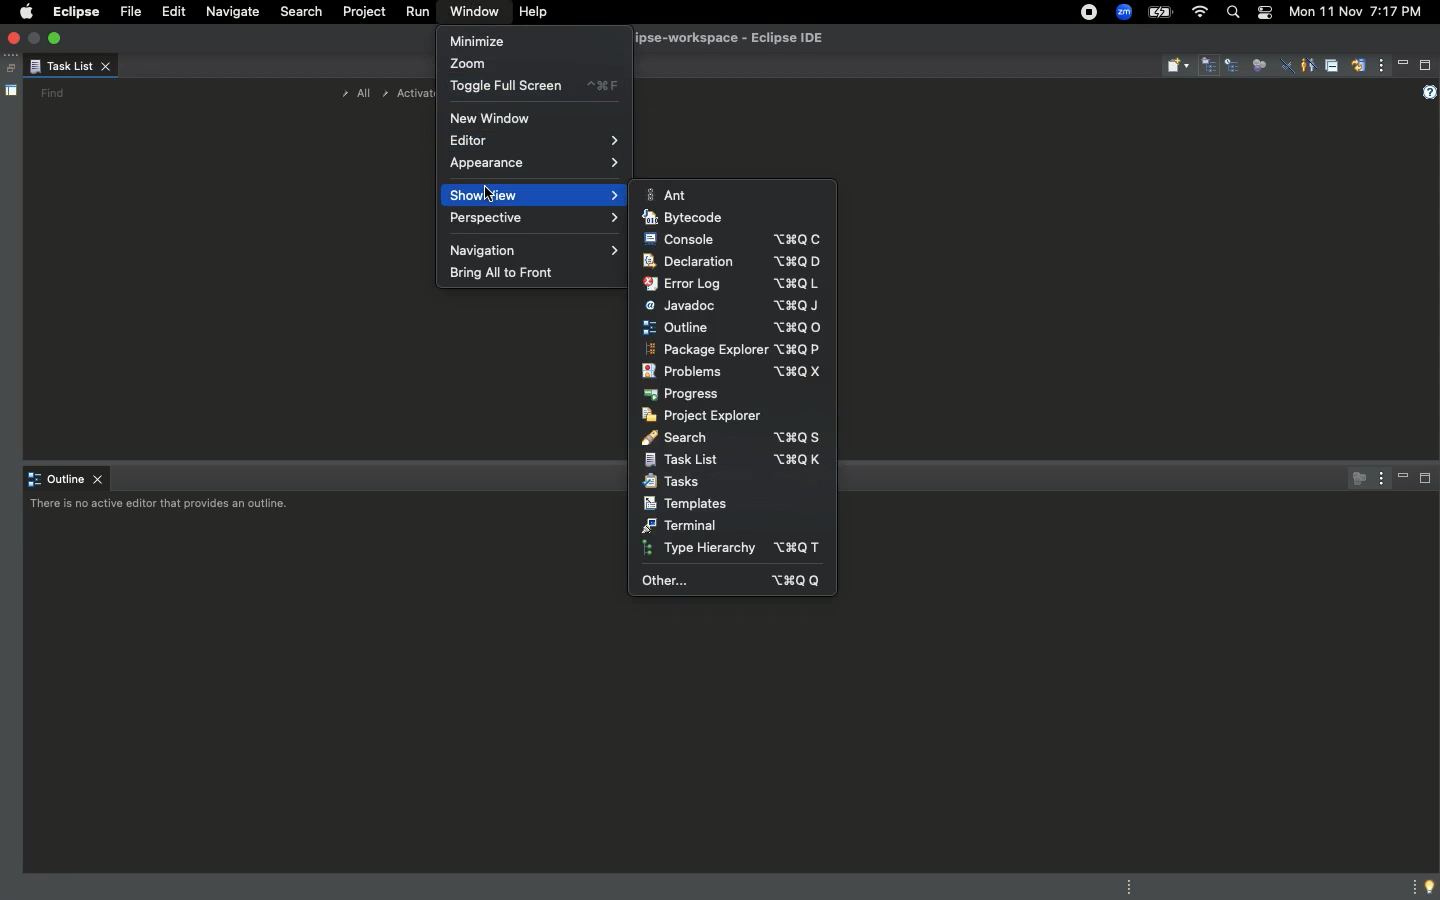 Image resolution: width=1440 pixels, height=900 pixels. I want to click on Toggle full screen, so click(533, 88).